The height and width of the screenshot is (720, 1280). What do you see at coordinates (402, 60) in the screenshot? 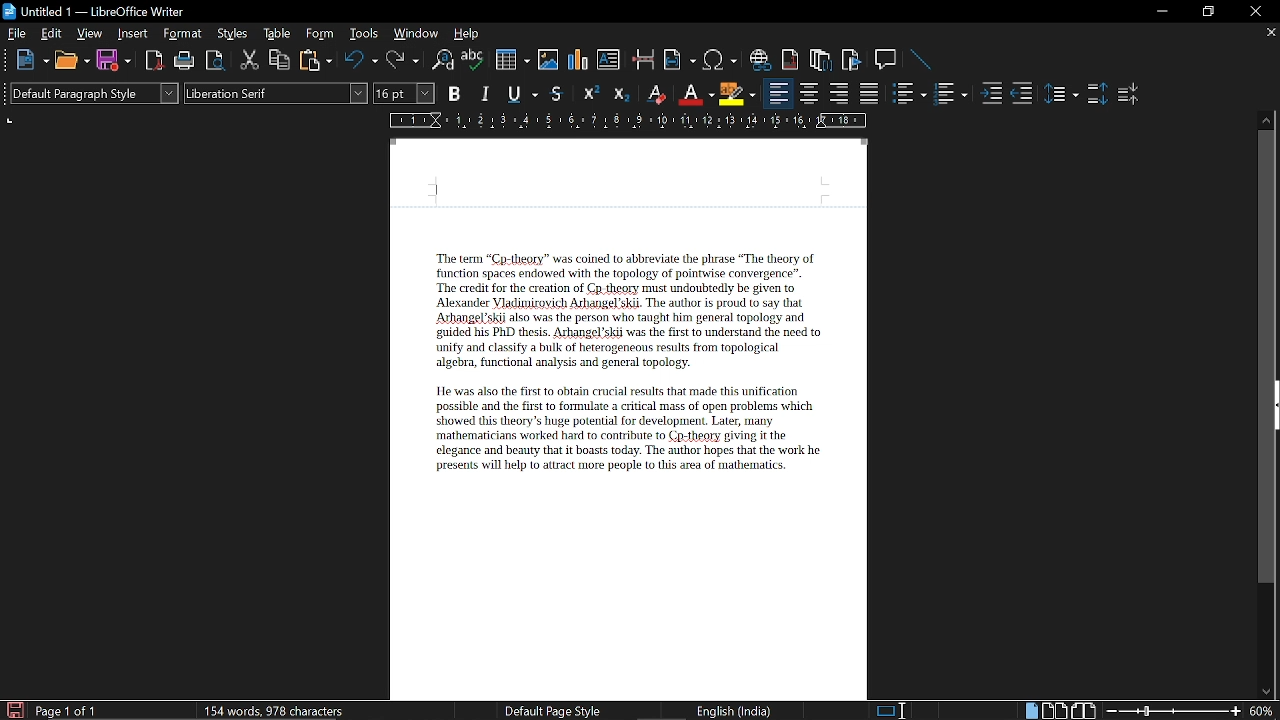
I see `Redo` at bounding box center [402, 60].